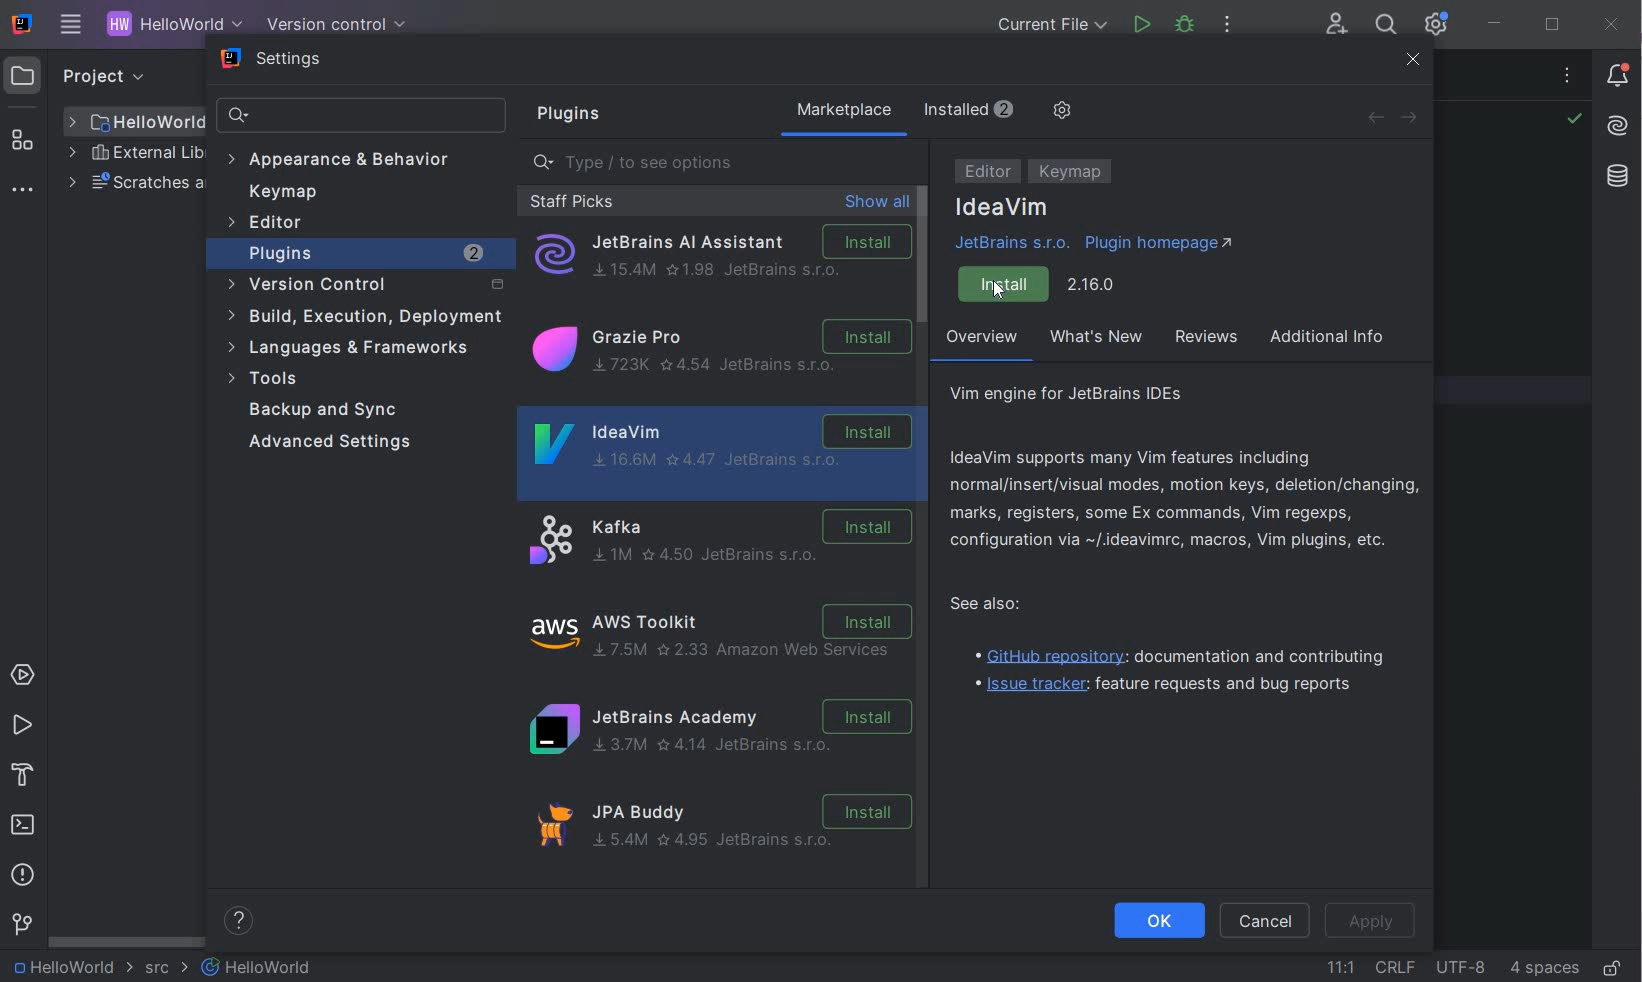  I want to click on RUN, so click(22, 726).